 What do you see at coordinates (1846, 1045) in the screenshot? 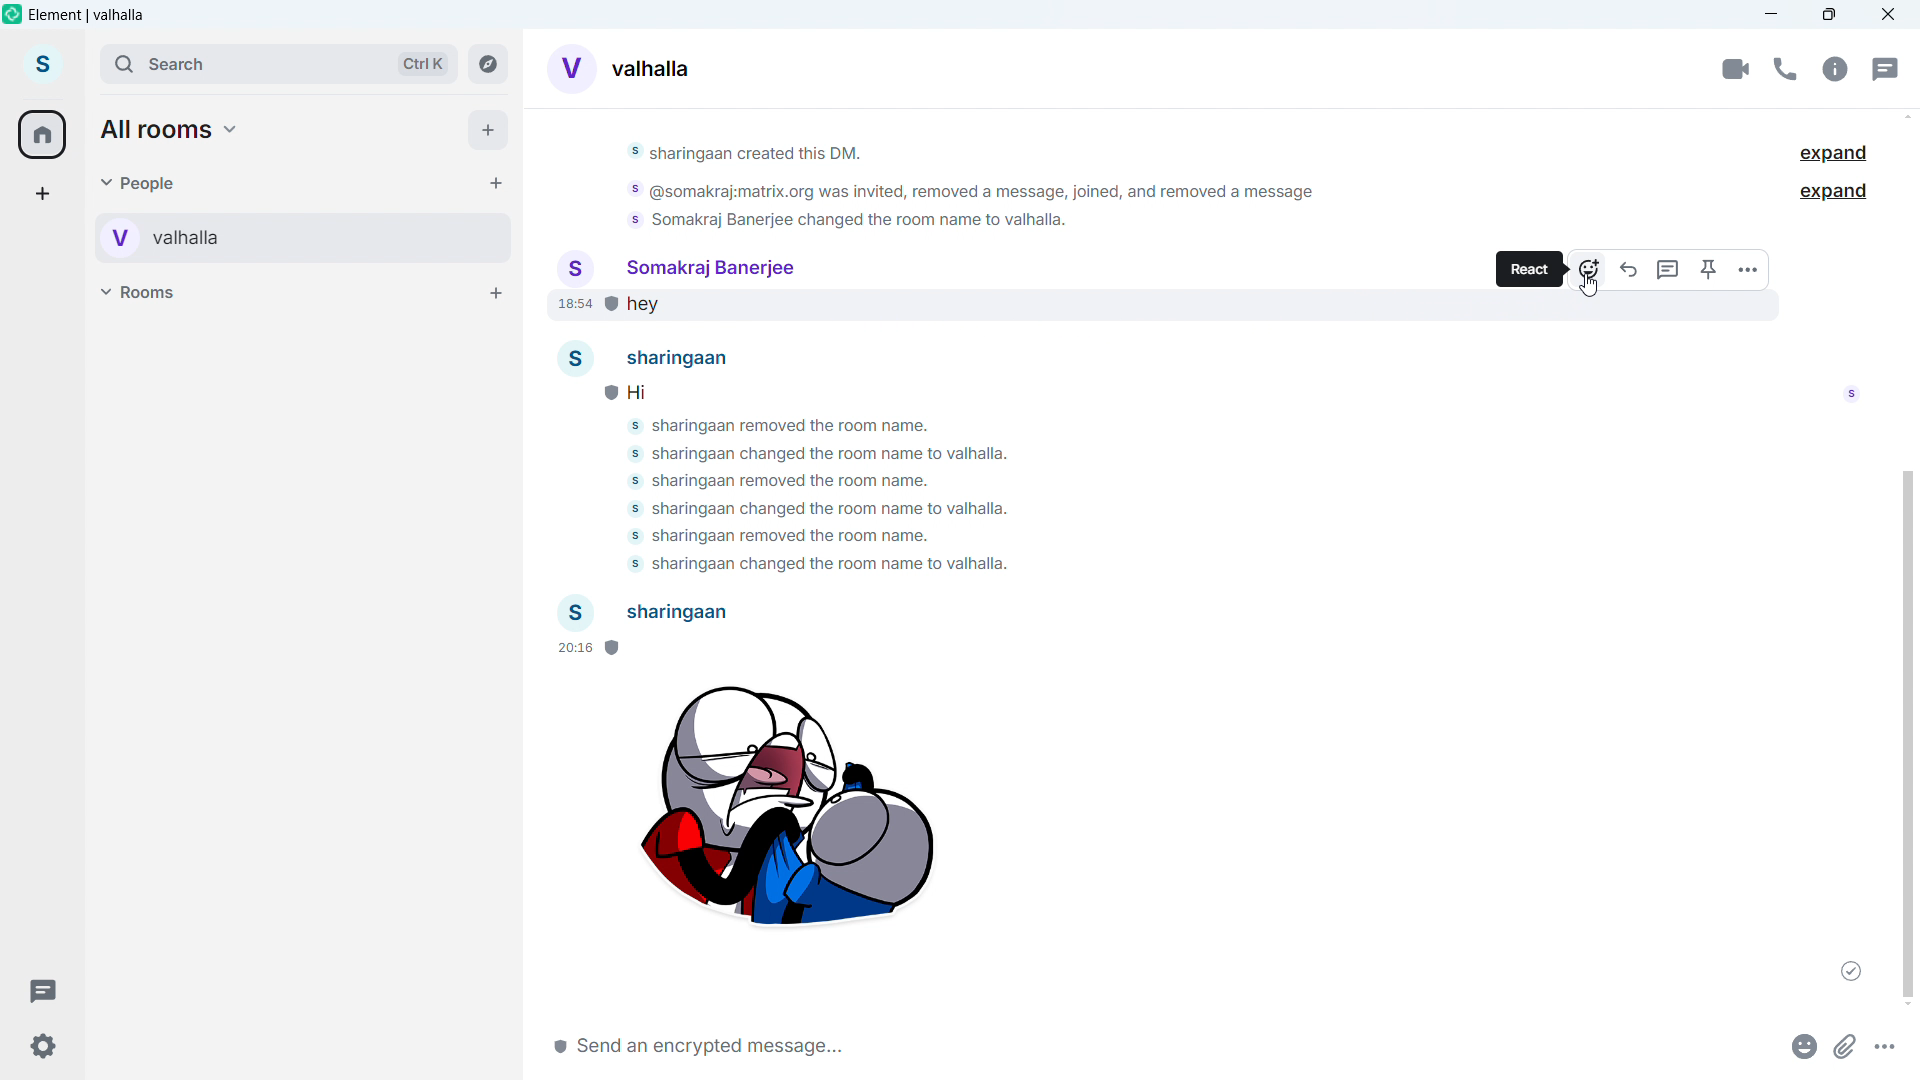
I see `Attachments` at bounding box center [1846, 1045].